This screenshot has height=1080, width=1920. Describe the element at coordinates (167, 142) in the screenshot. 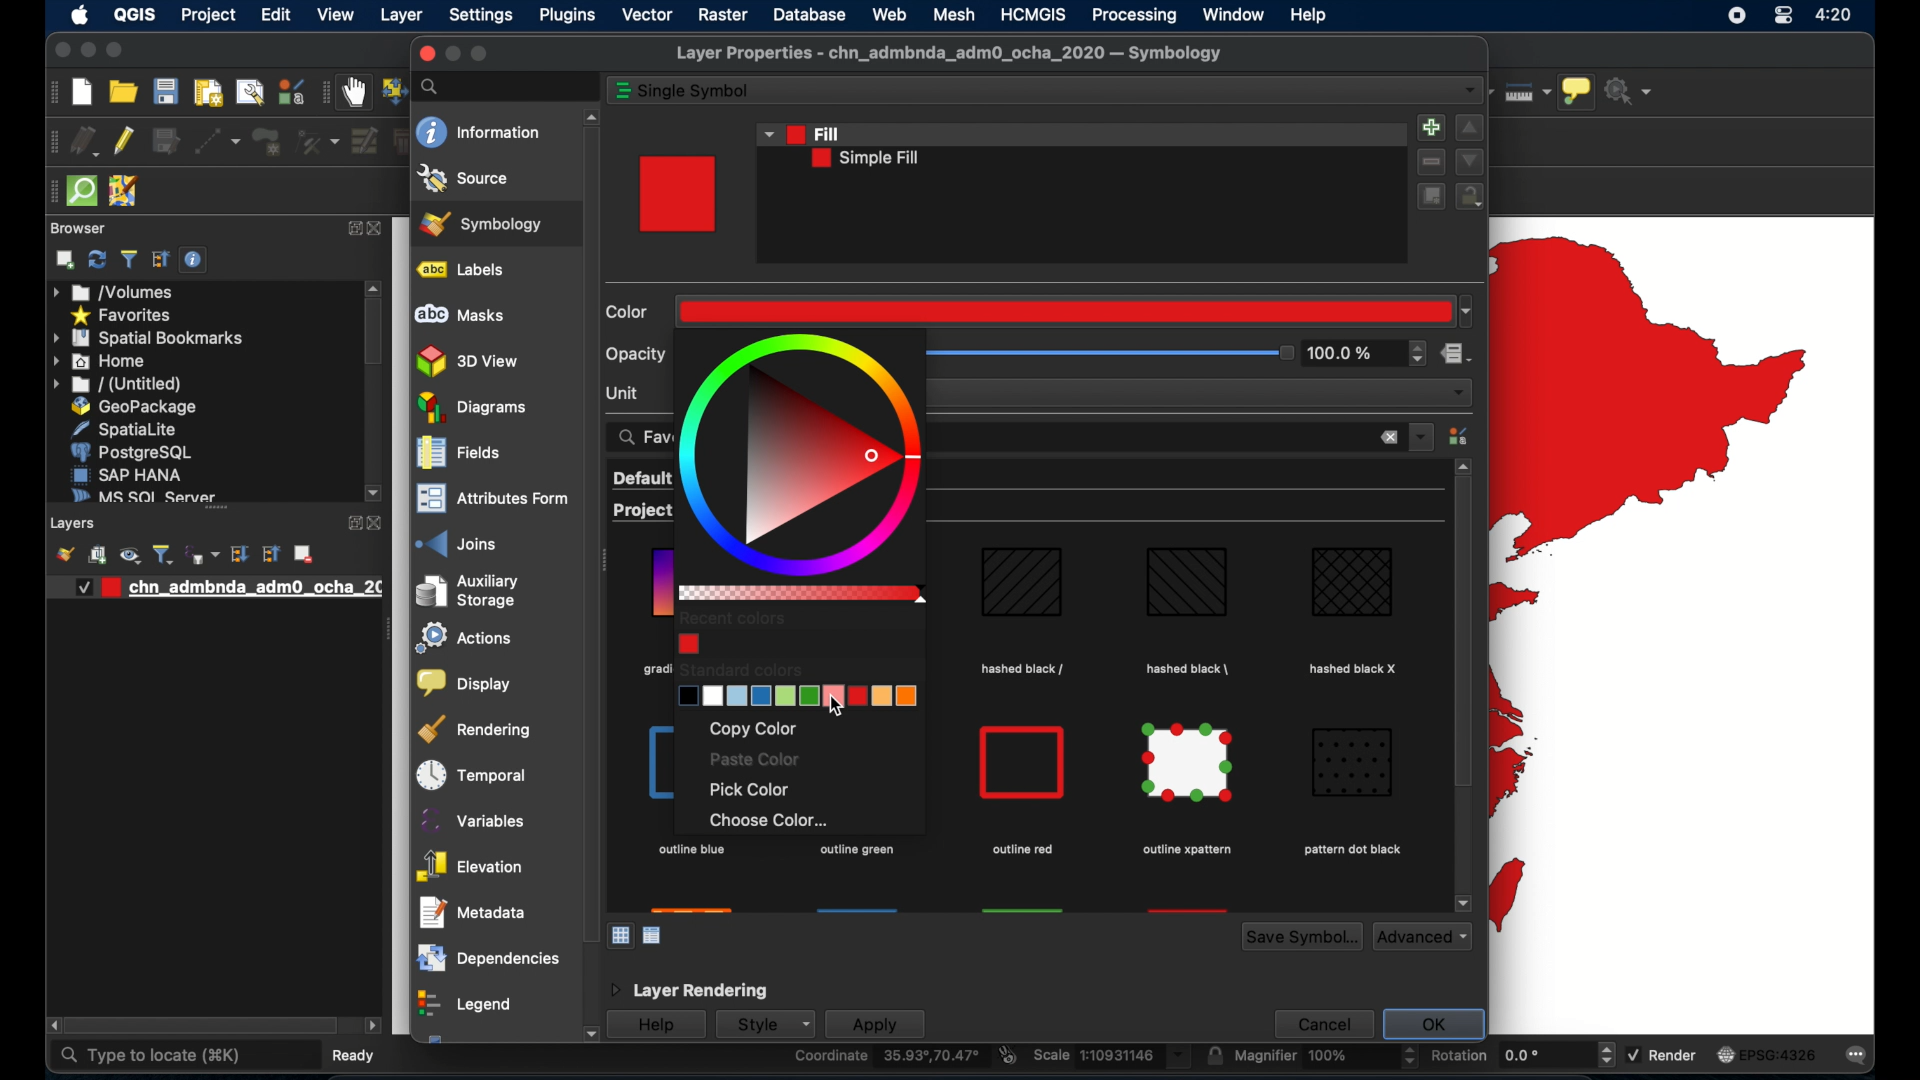

I see `save edits` at that location.